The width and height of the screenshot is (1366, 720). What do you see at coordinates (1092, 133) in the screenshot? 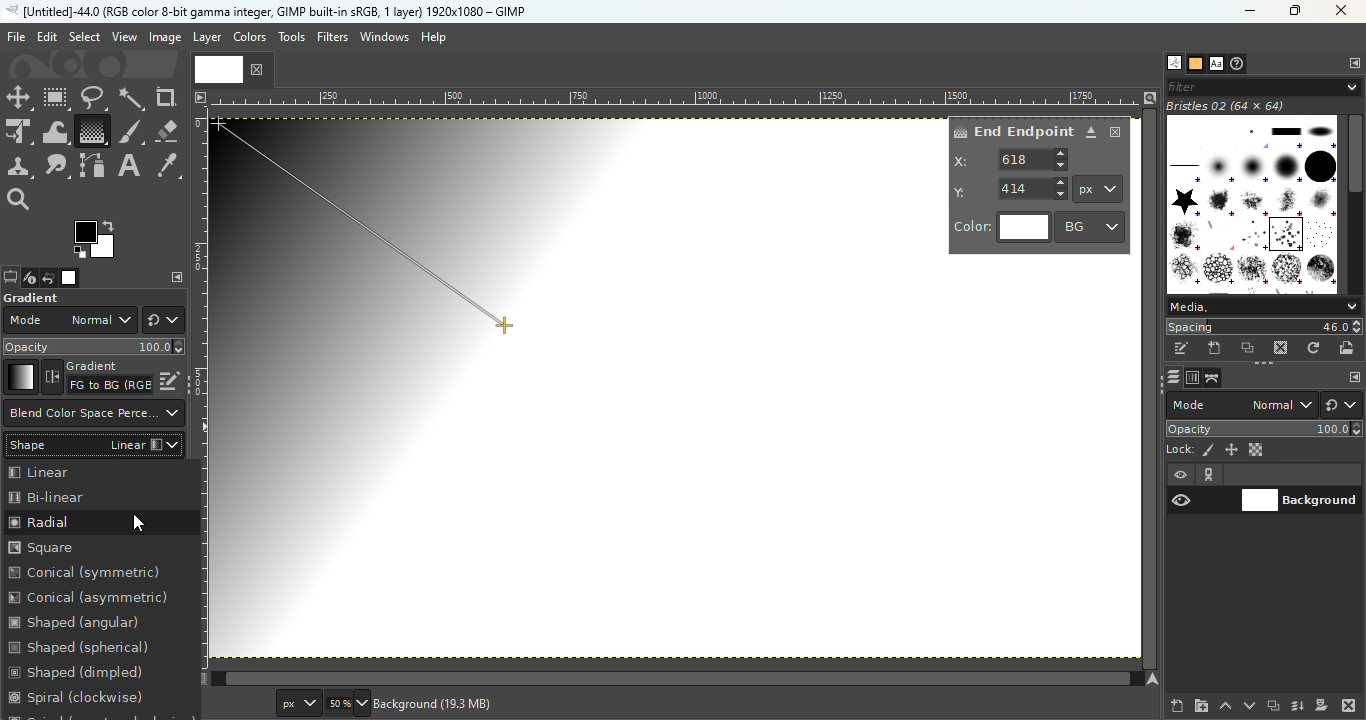
I see `Detach dilog from` at bounding box center [1092, 133].